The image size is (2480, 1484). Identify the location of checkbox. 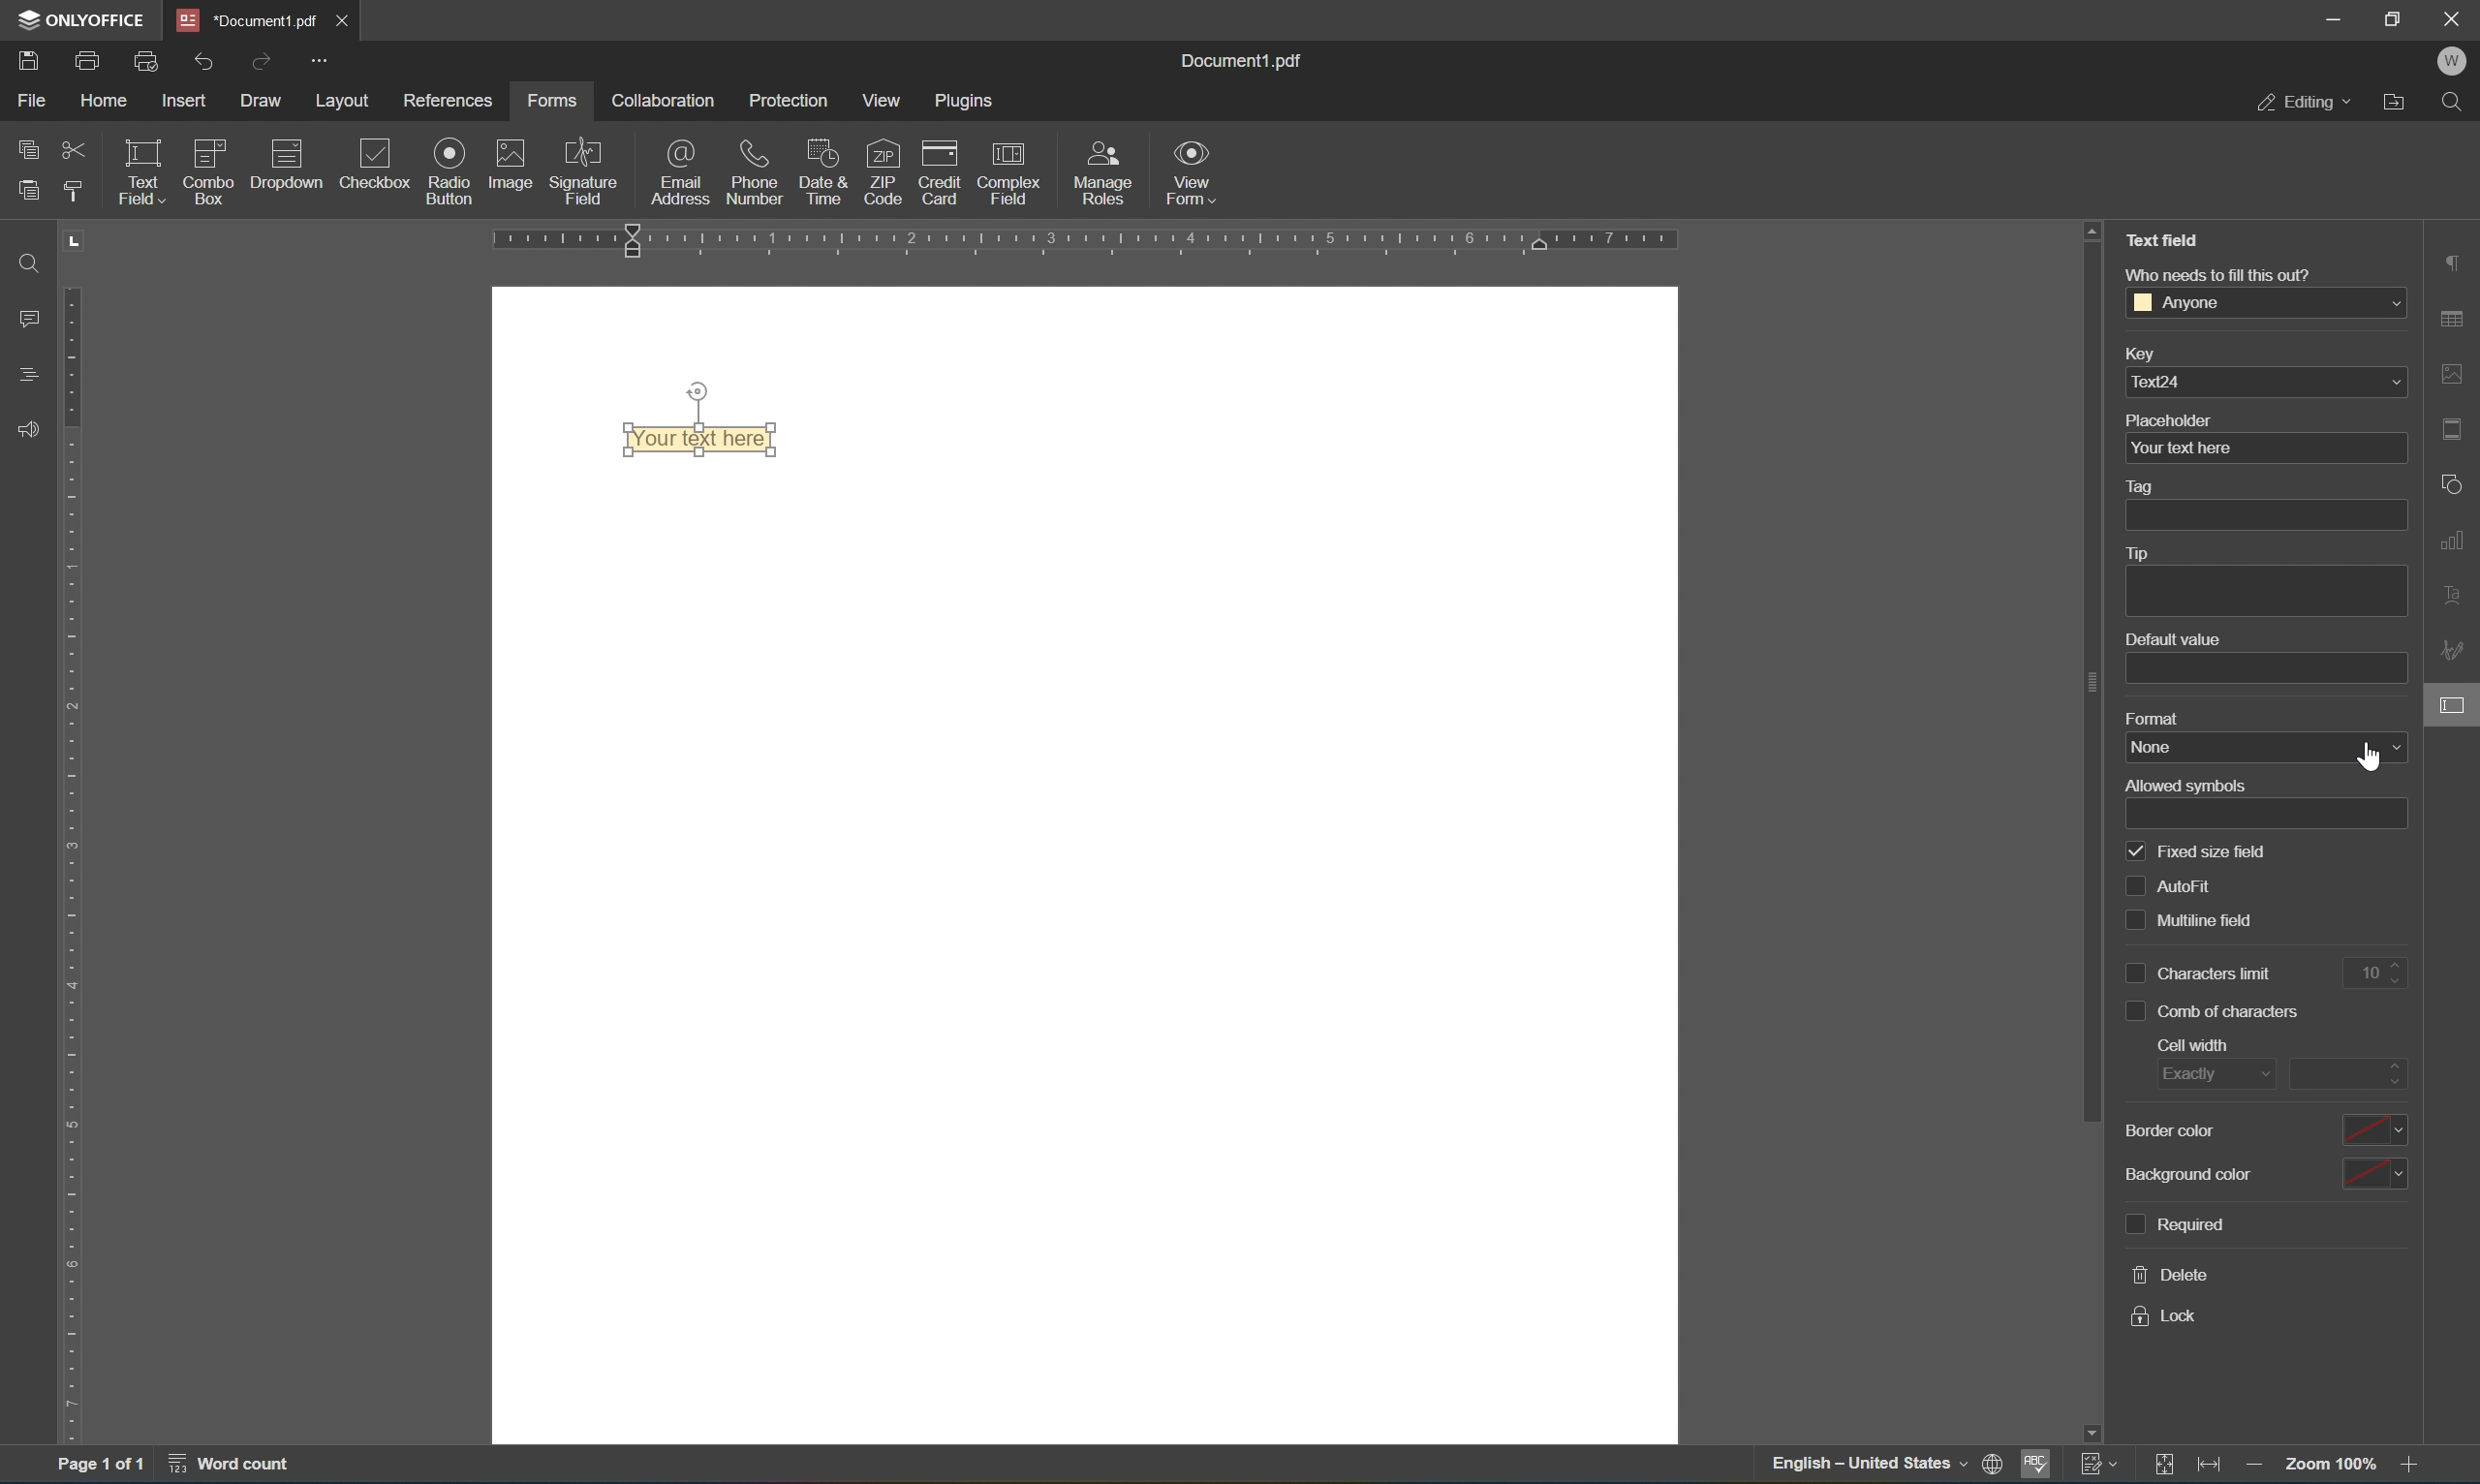
(380, 166).